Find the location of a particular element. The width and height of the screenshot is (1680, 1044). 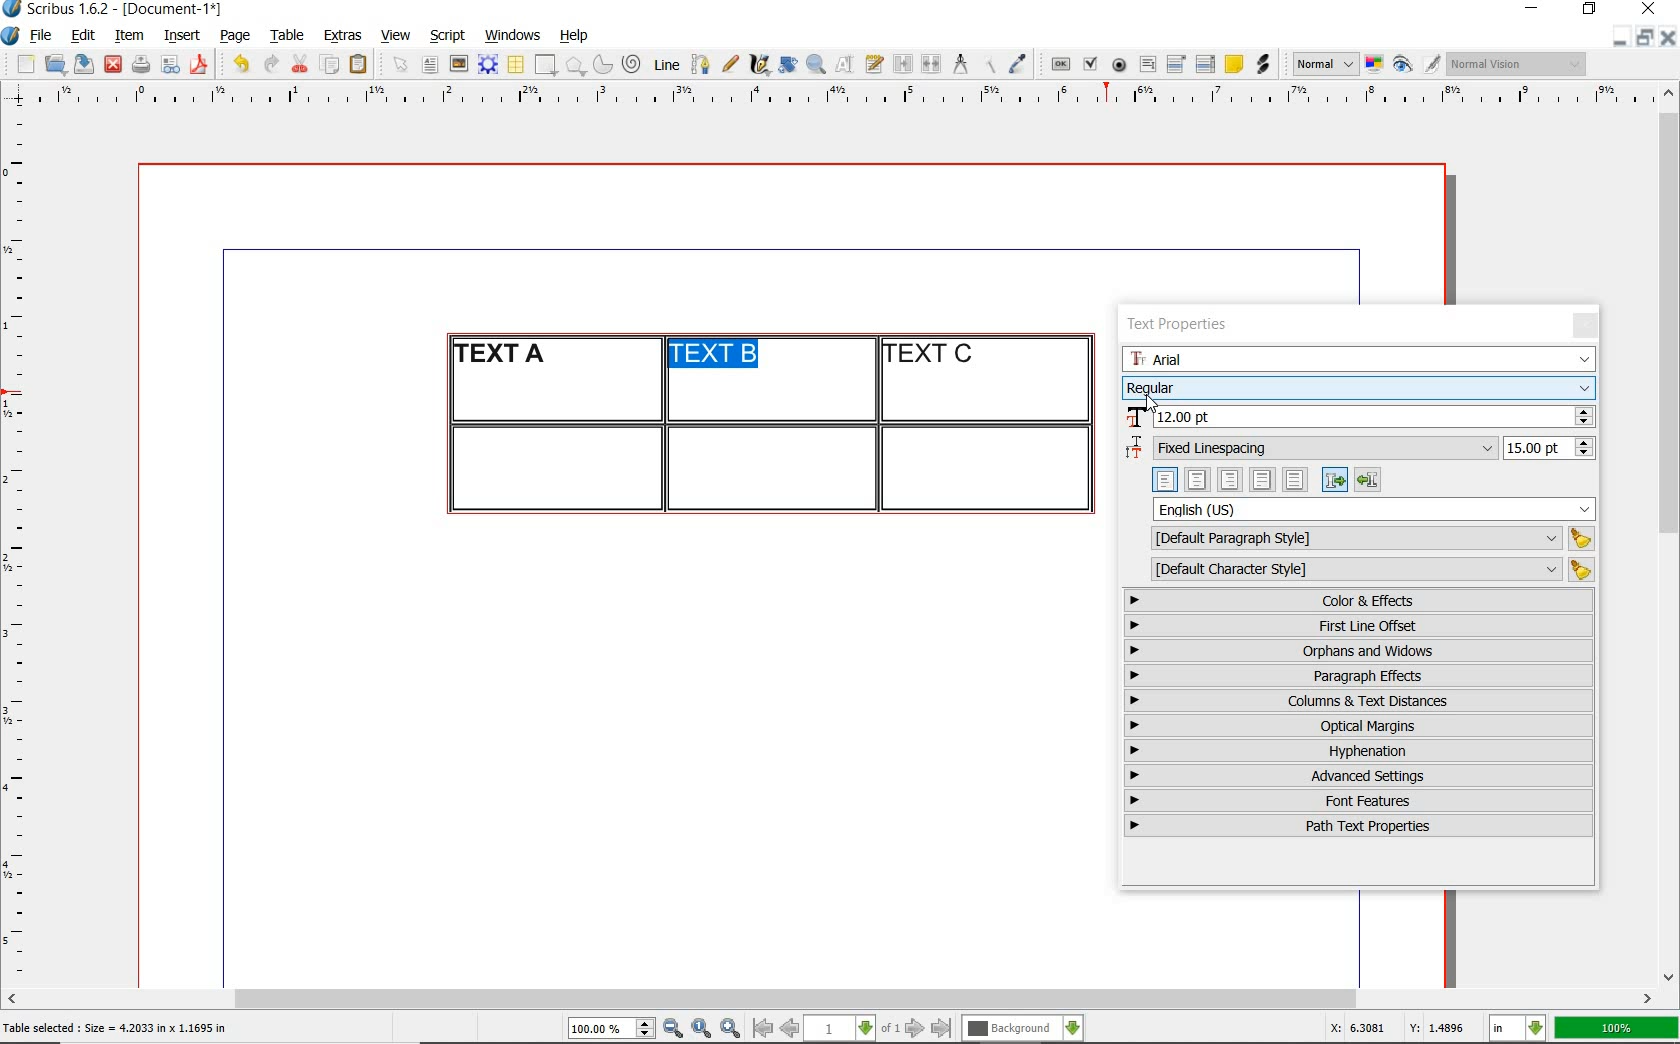

close is located at coordinates (113, 65).